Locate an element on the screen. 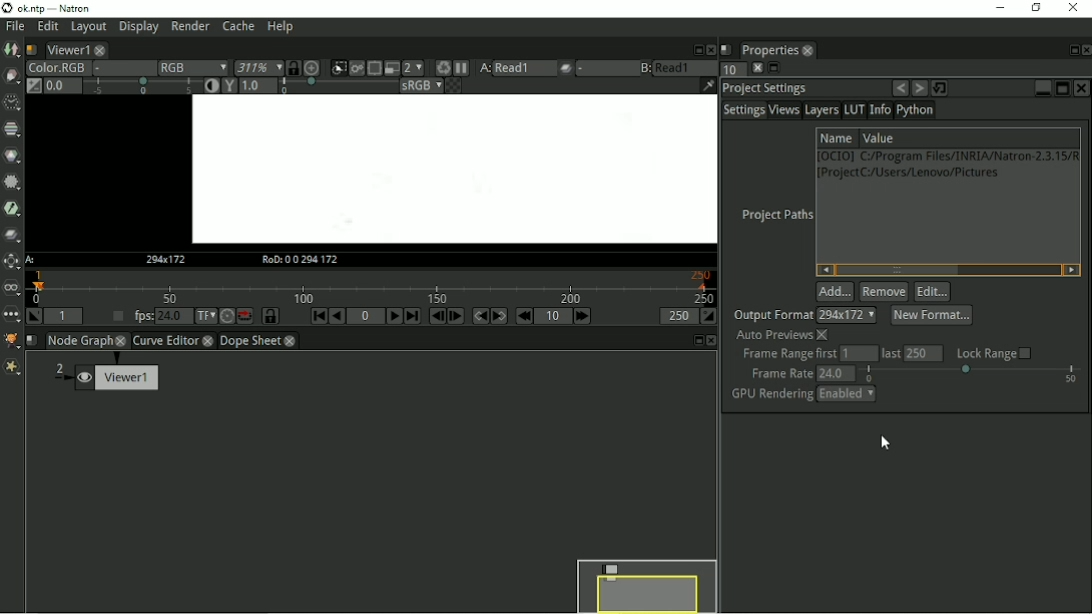 The height and width of the screenshot is (614, 1092). enabled is located at coordinates (847, 395).